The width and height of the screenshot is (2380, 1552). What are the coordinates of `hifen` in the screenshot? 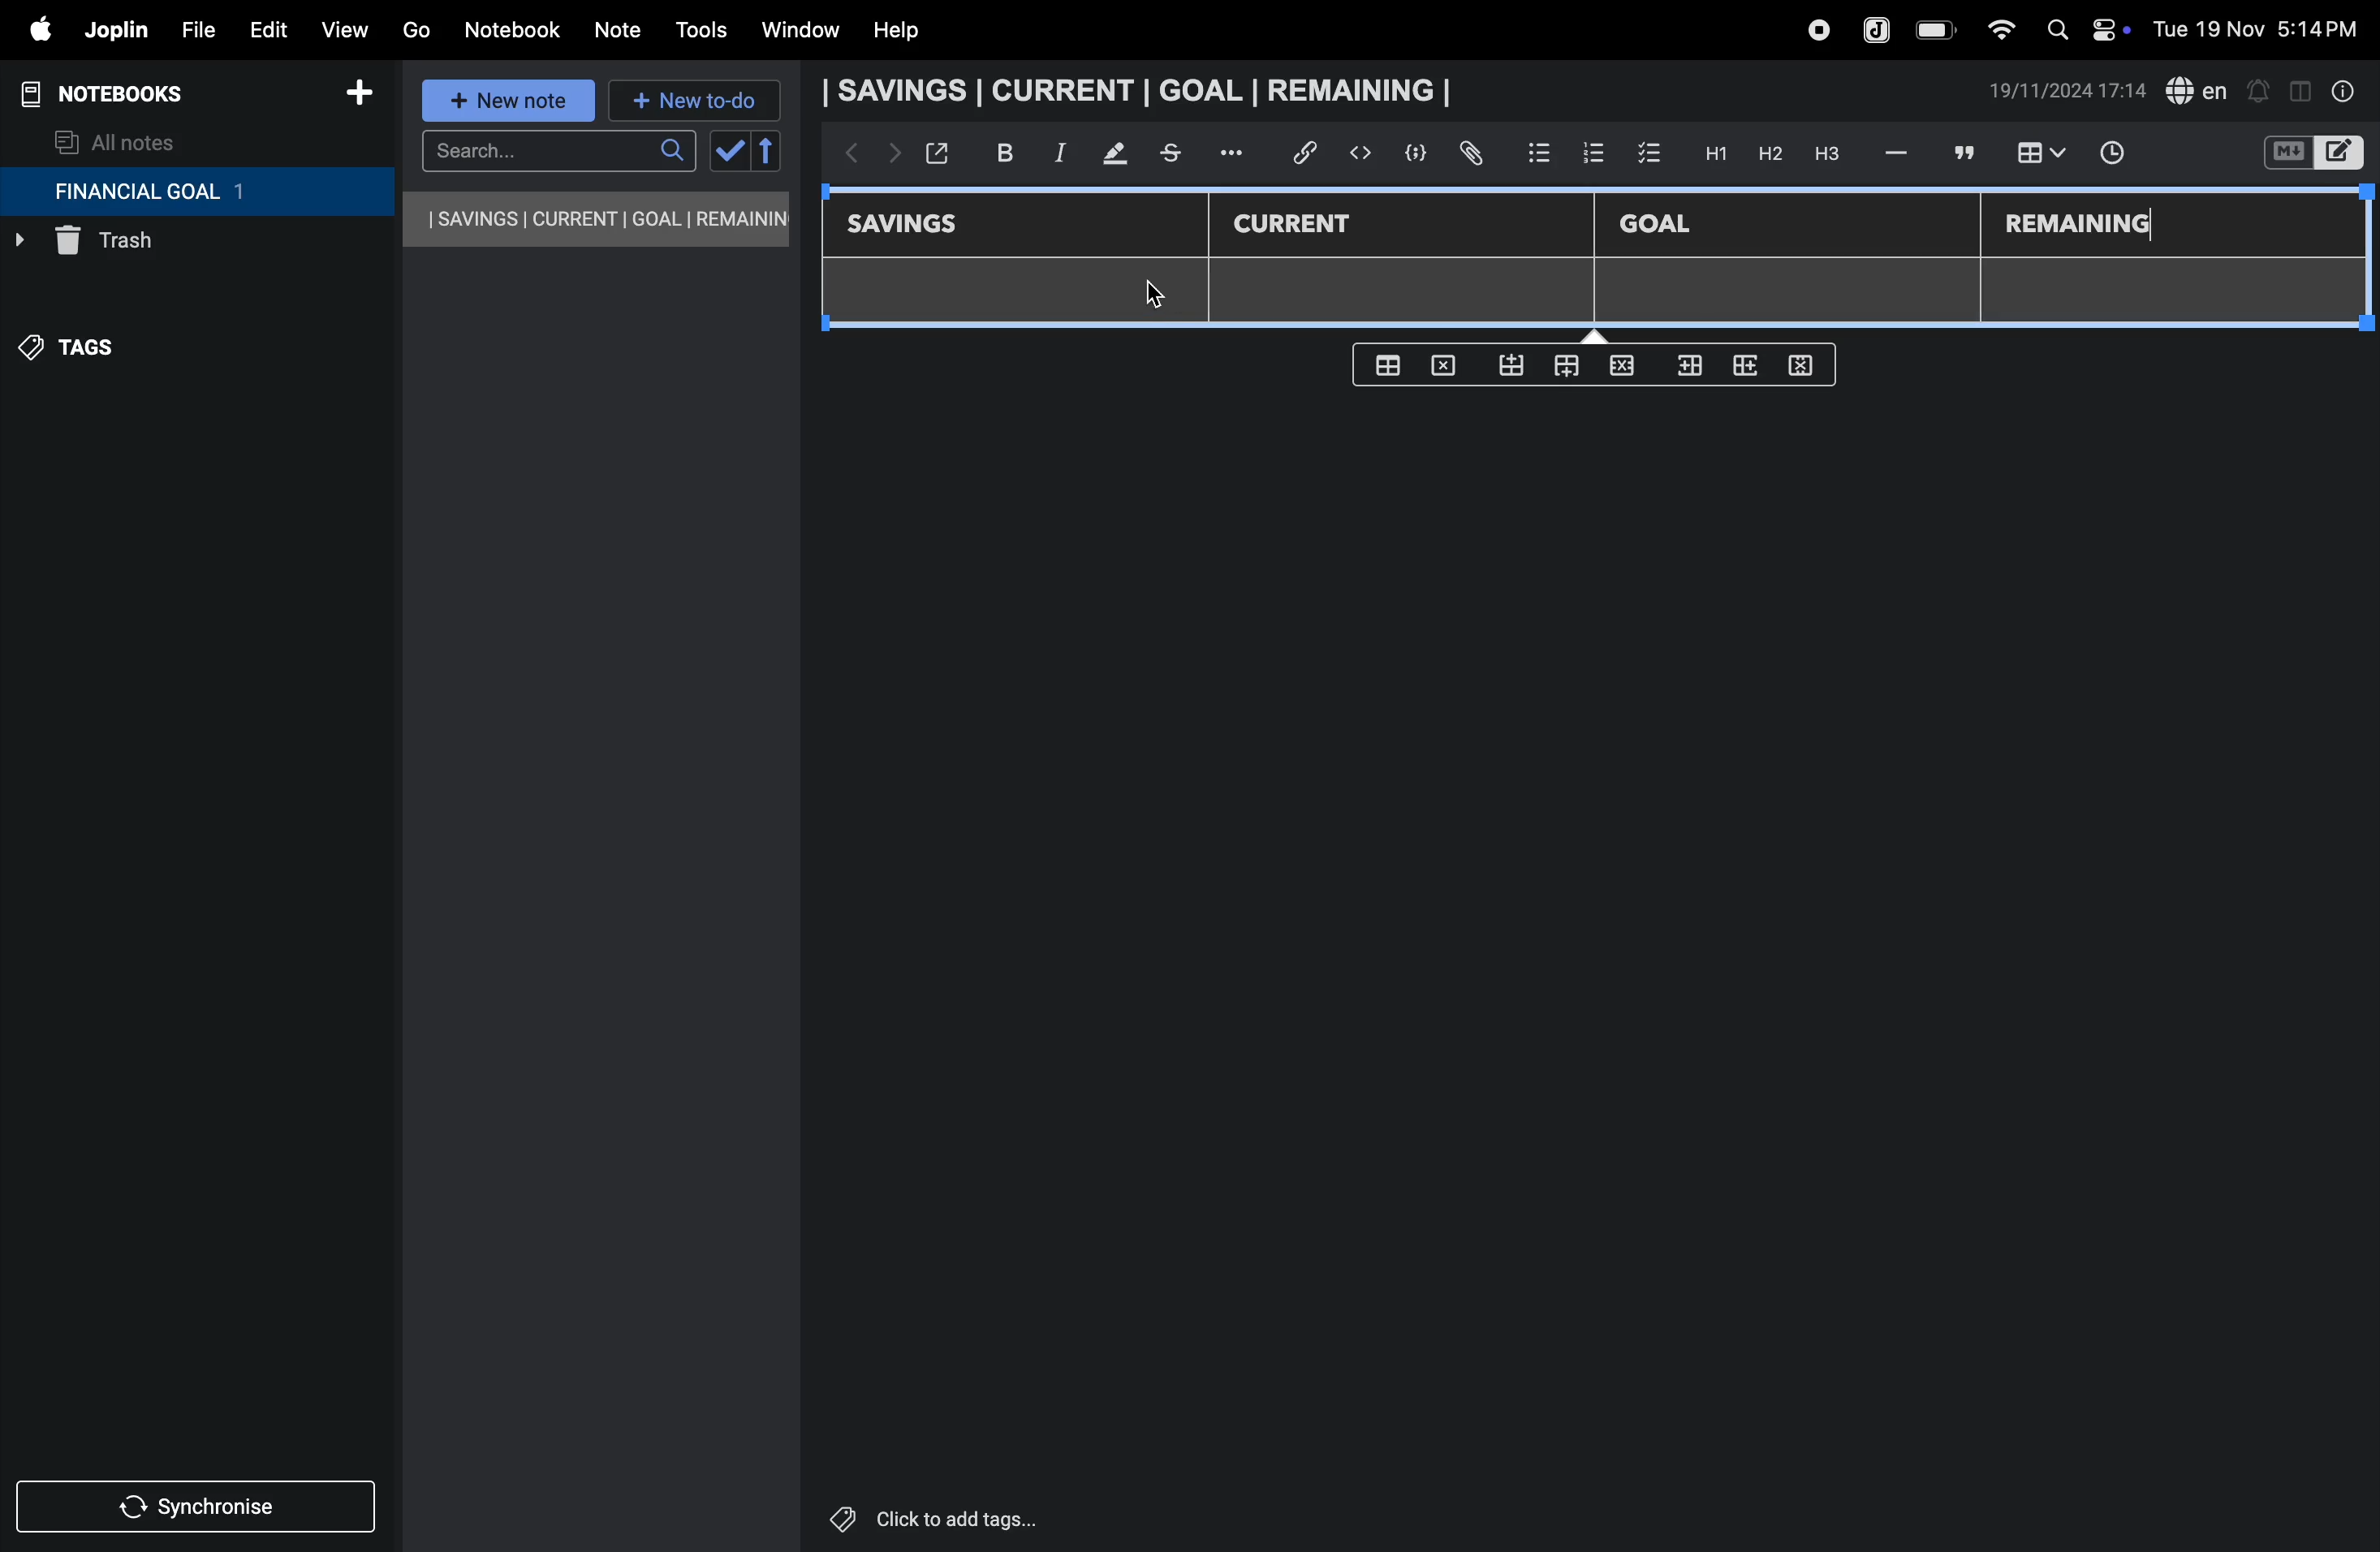 It's located at (1899, 152).